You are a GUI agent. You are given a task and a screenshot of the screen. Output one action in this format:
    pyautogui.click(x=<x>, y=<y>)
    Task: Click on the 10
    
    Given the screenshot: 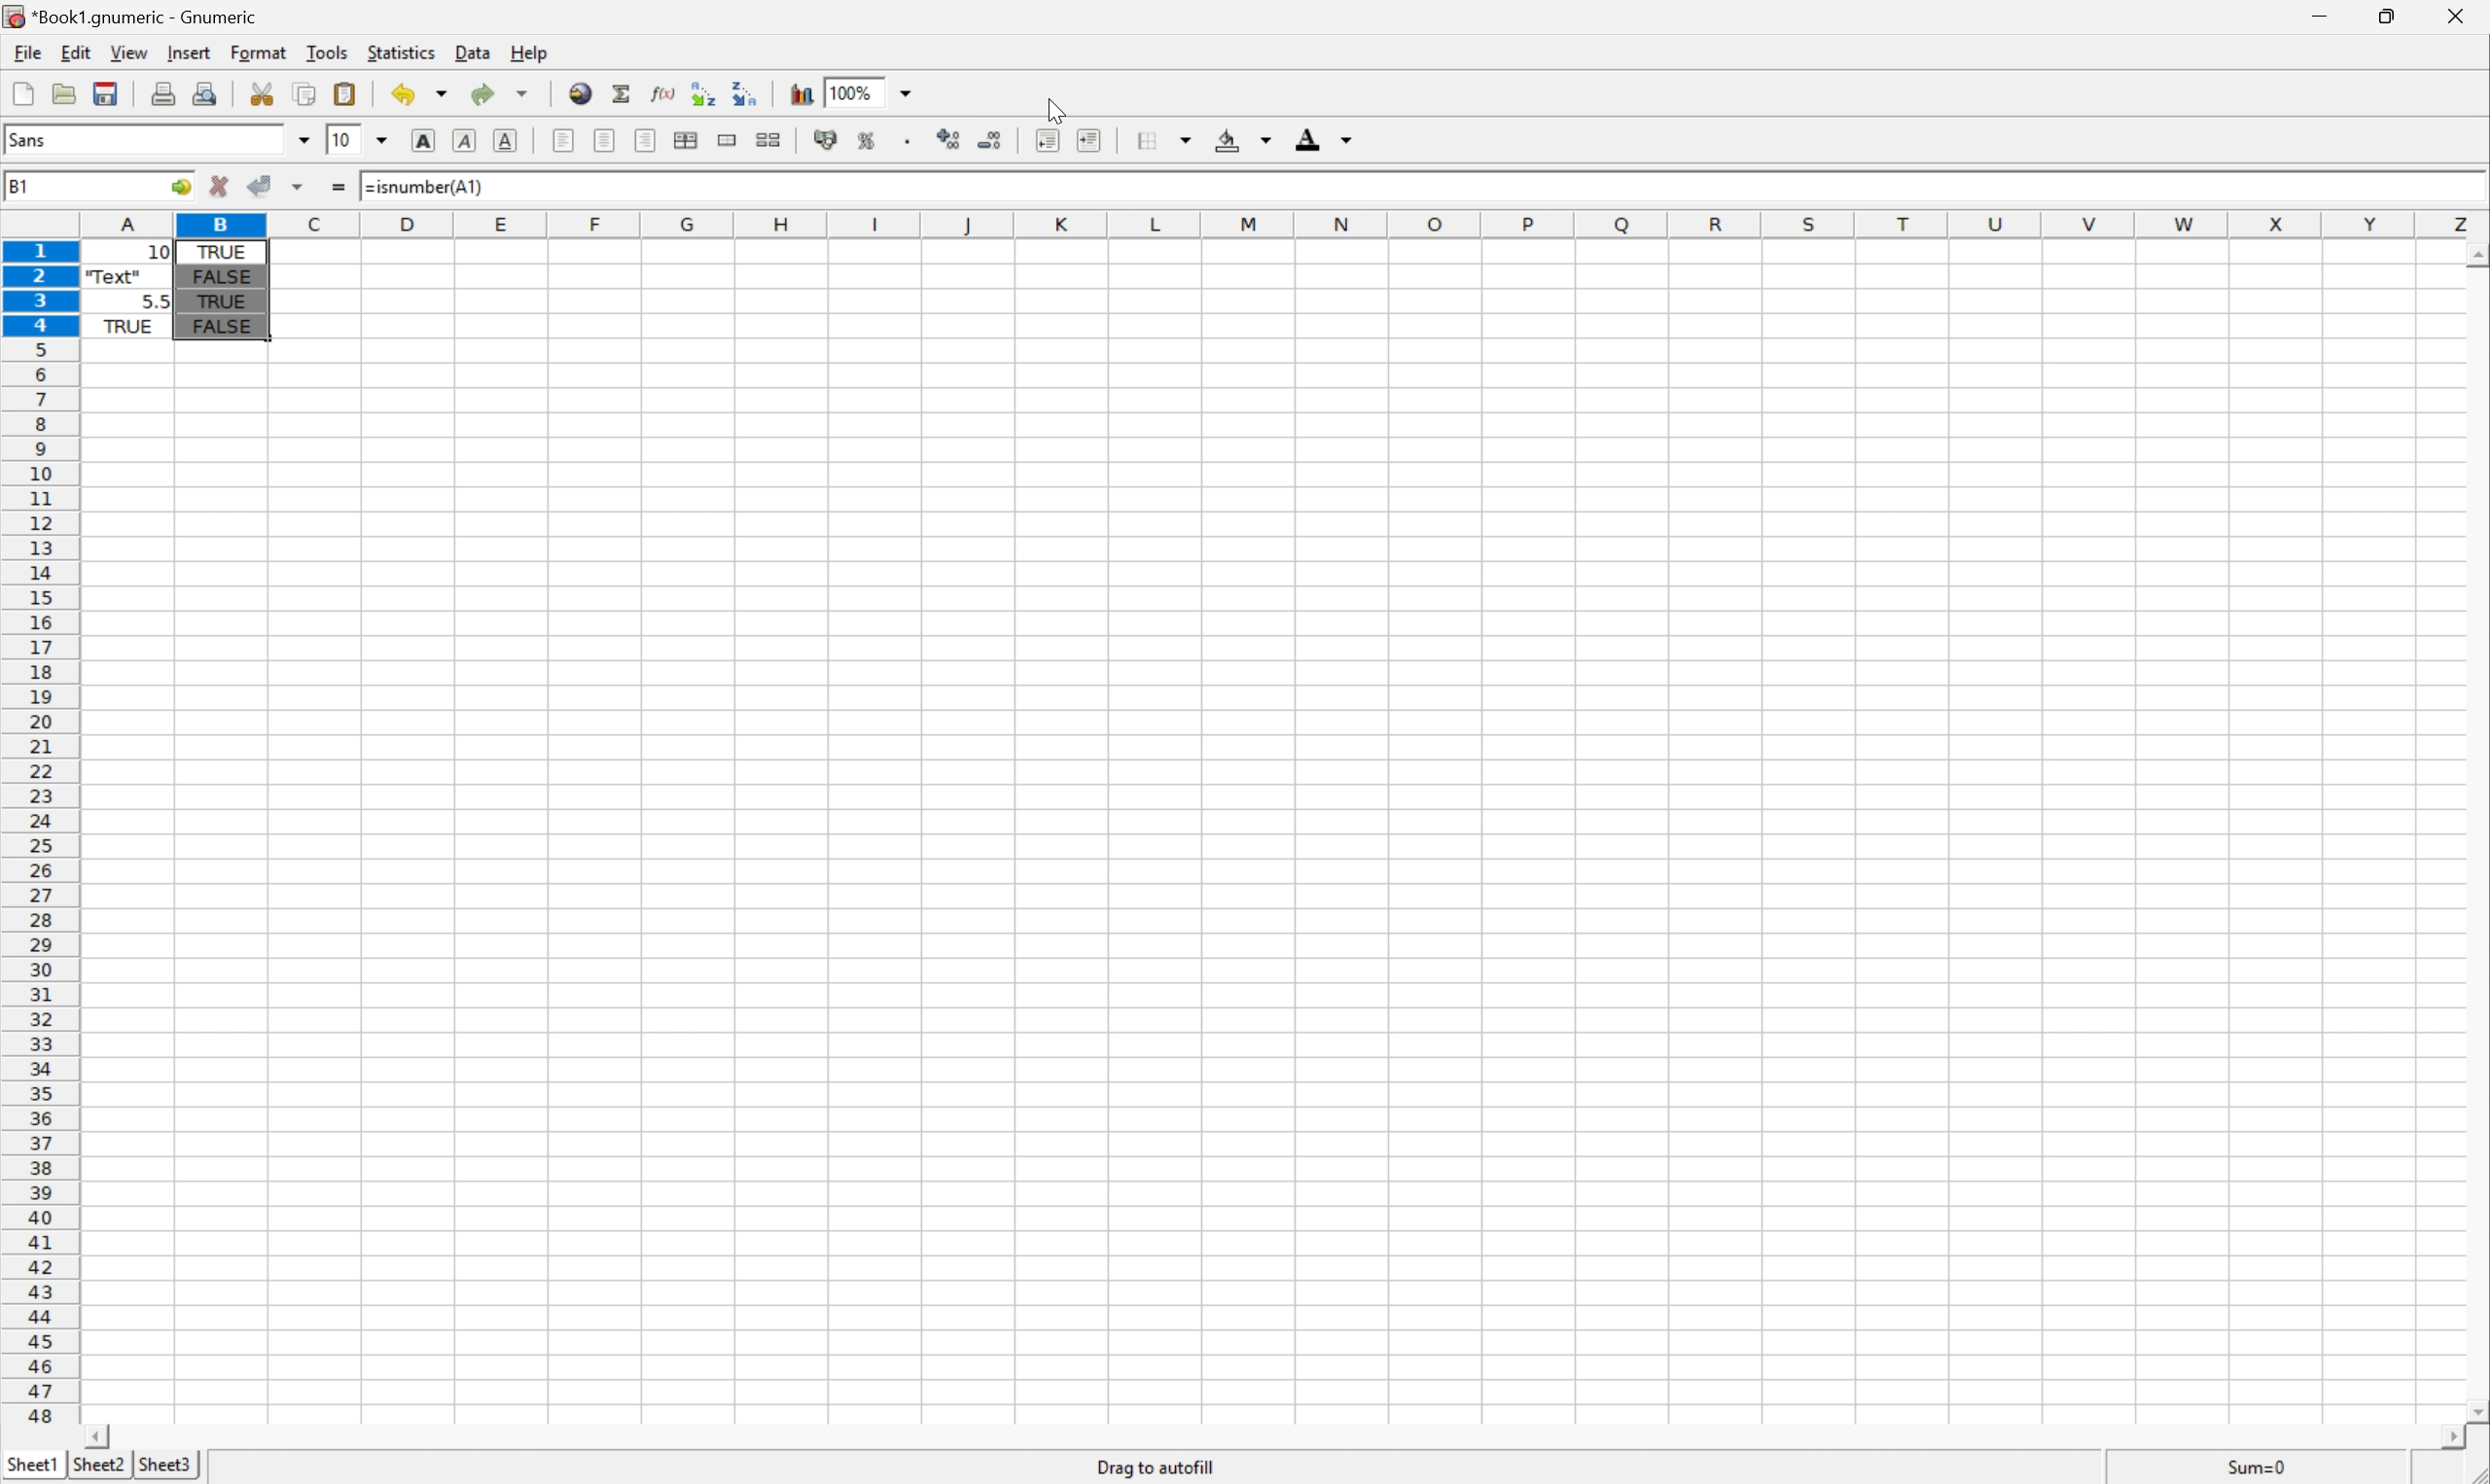 What is the action you would take?
    pyautogui.click(x=343, y=139)
    